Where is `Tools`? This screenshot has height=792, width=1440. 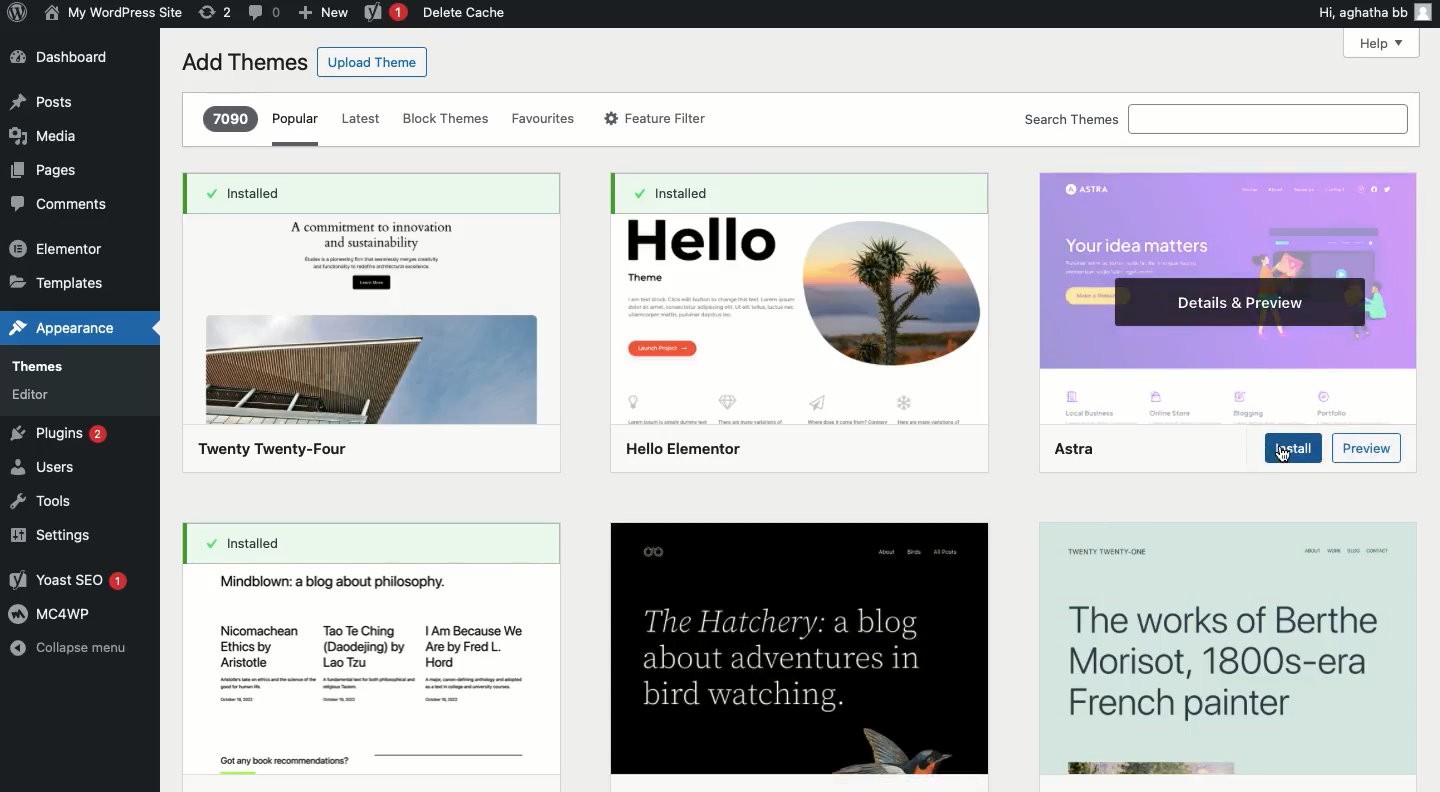
Tools is located at coordinates (41, 502).